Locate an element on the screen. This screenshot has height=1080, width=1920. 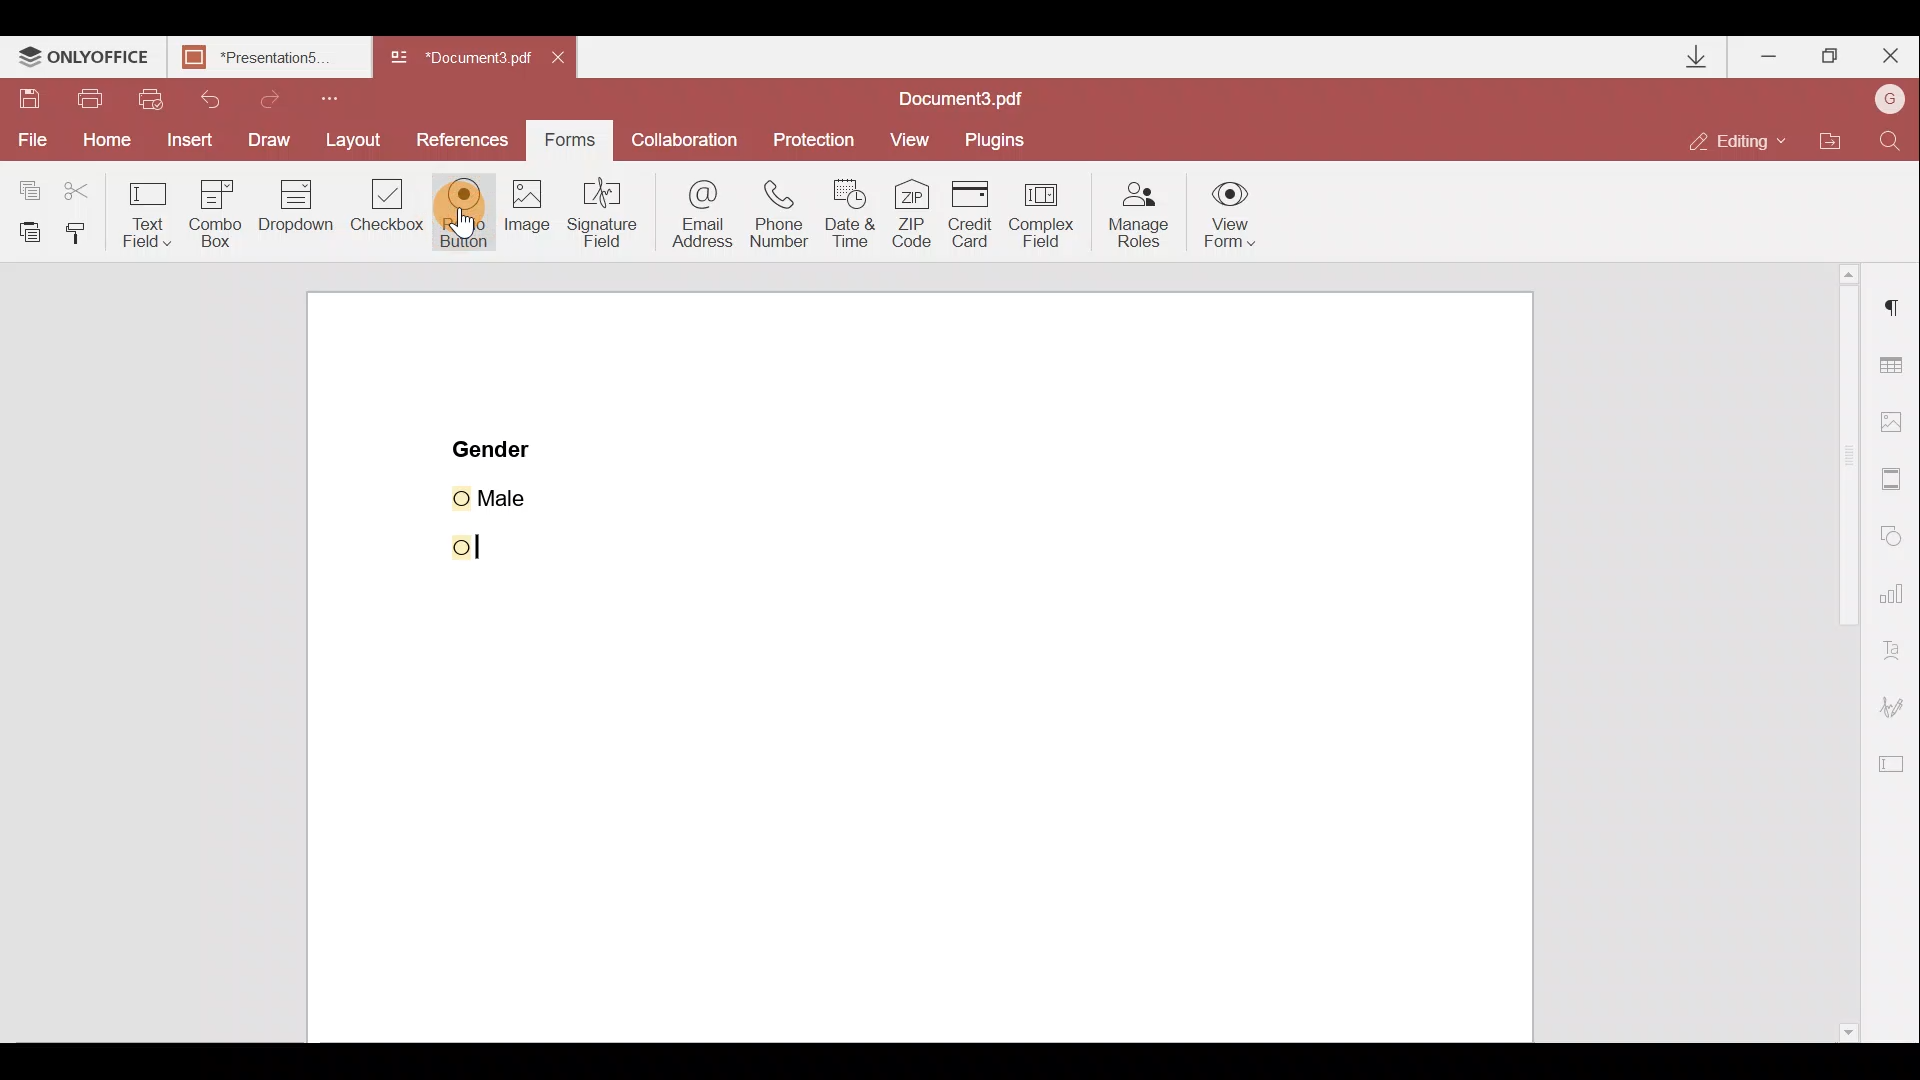
Home is located at coordinates (101, 143).